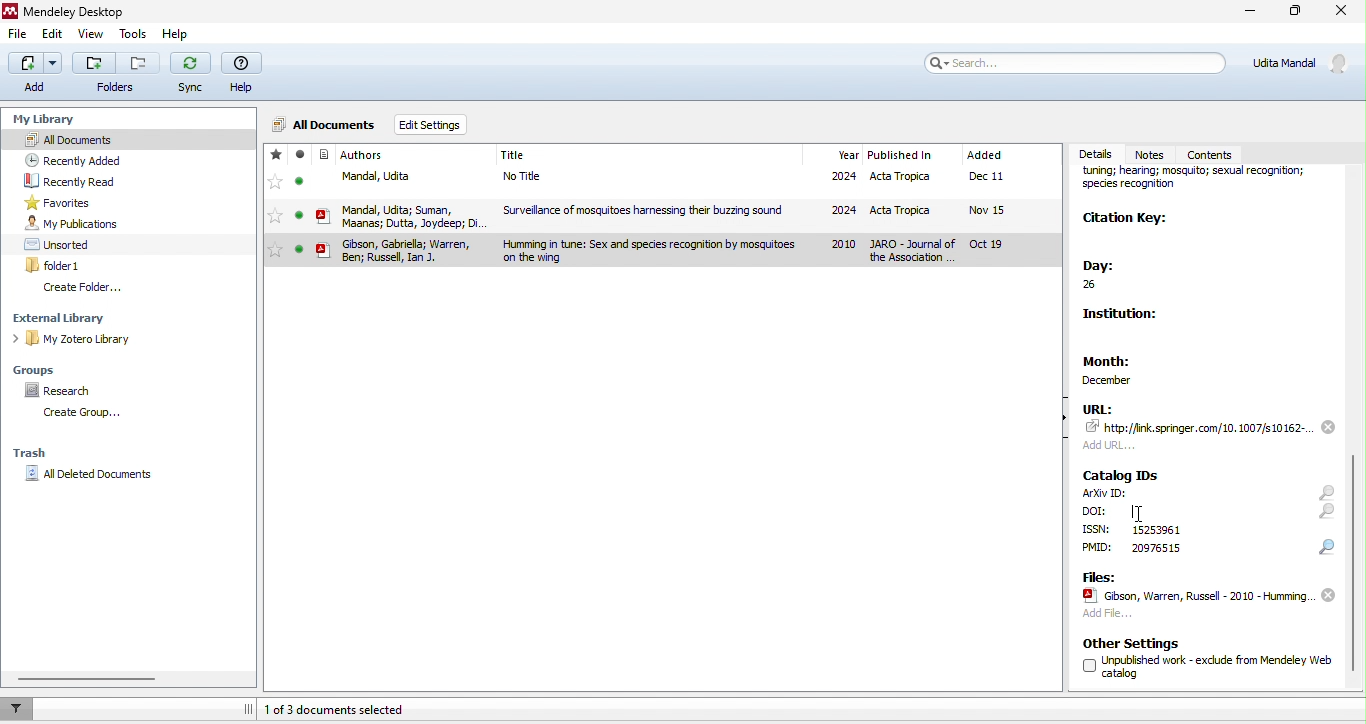  I want to click on journal author name, so click(363, 155).